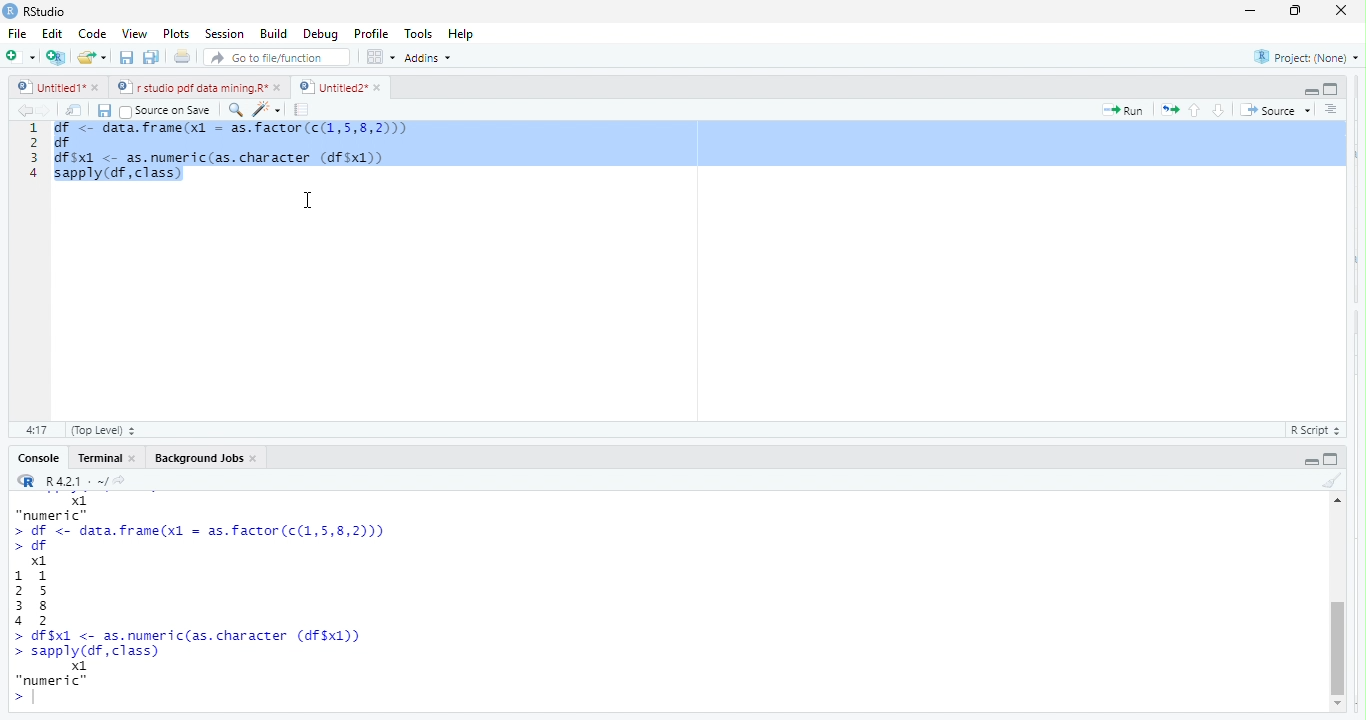  What do you see at coordinates (1220, 112) in the screenshot?
I see `go to next section /chunk` at bounding box center [1220, 112].